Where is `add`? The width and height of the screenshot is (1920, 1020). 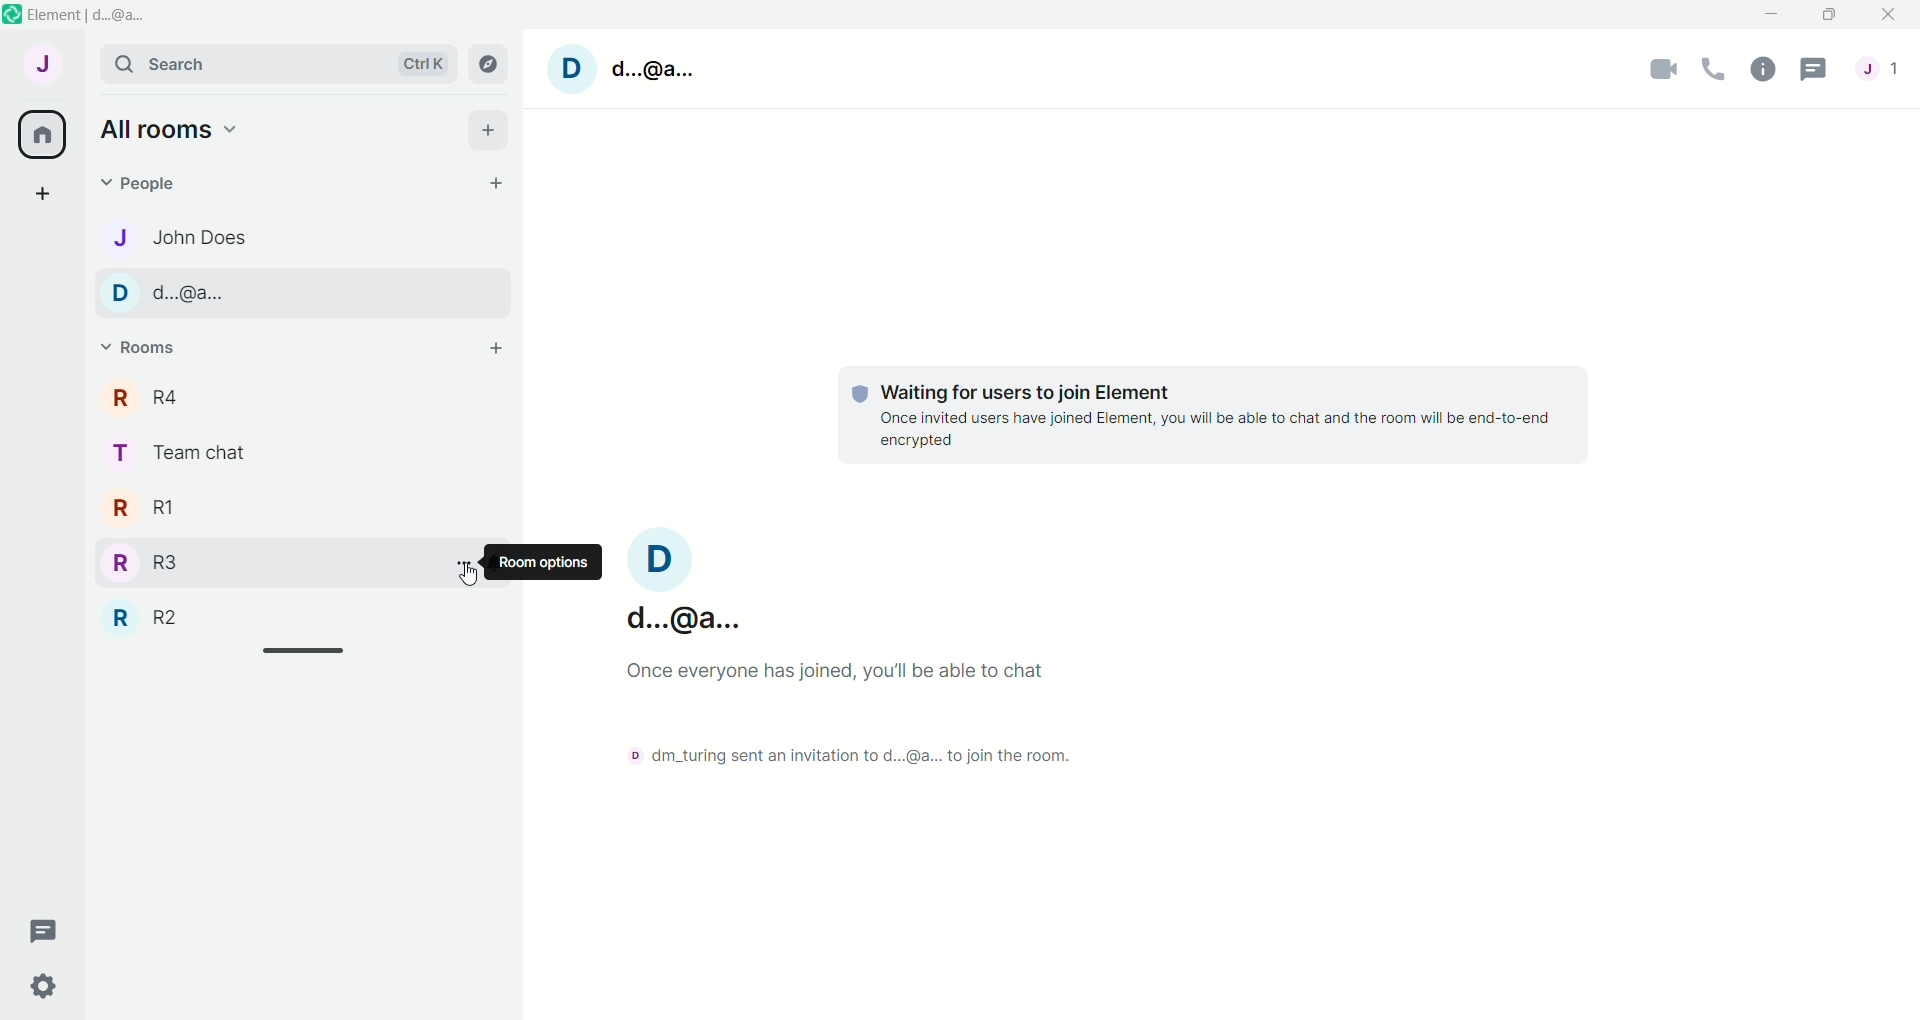
add is located at coordinates (491, 351).